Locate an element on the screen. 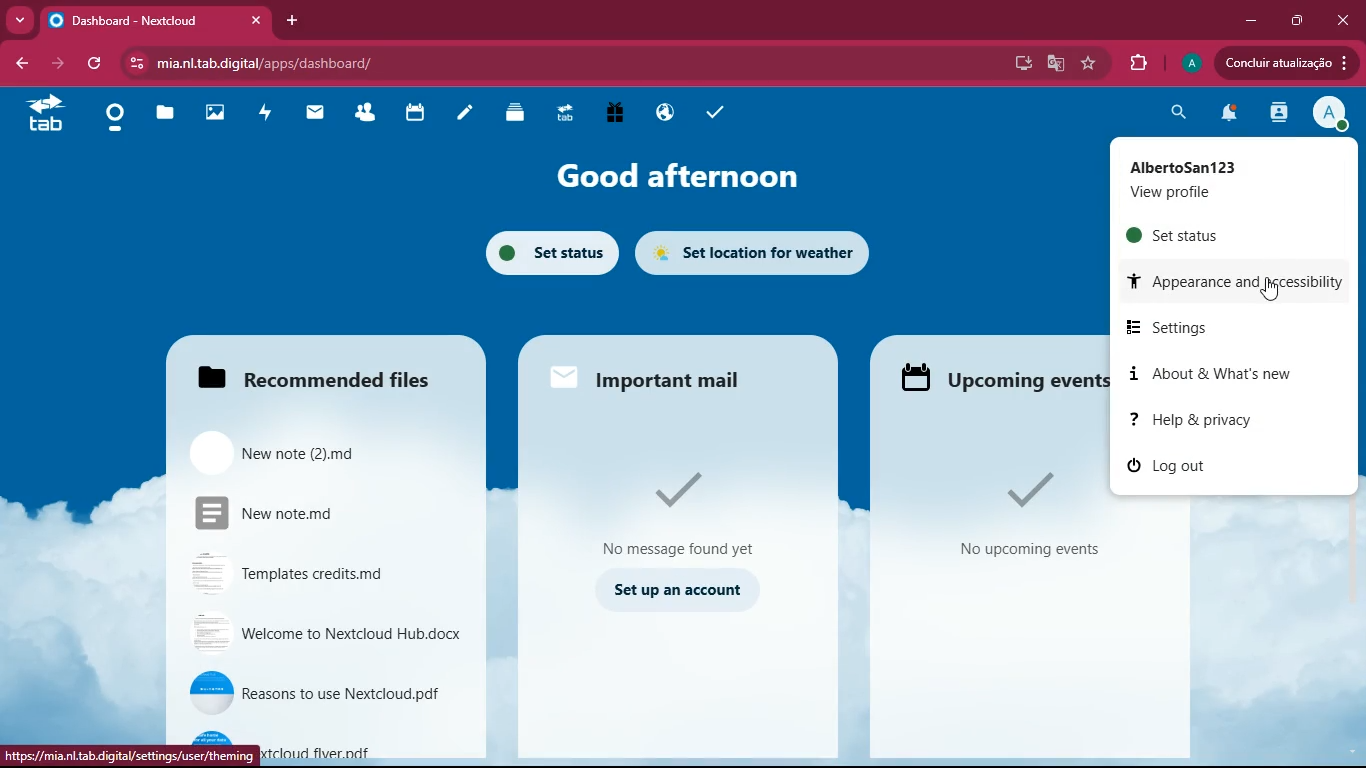  set location for weather is located at coordinates (761, 256).